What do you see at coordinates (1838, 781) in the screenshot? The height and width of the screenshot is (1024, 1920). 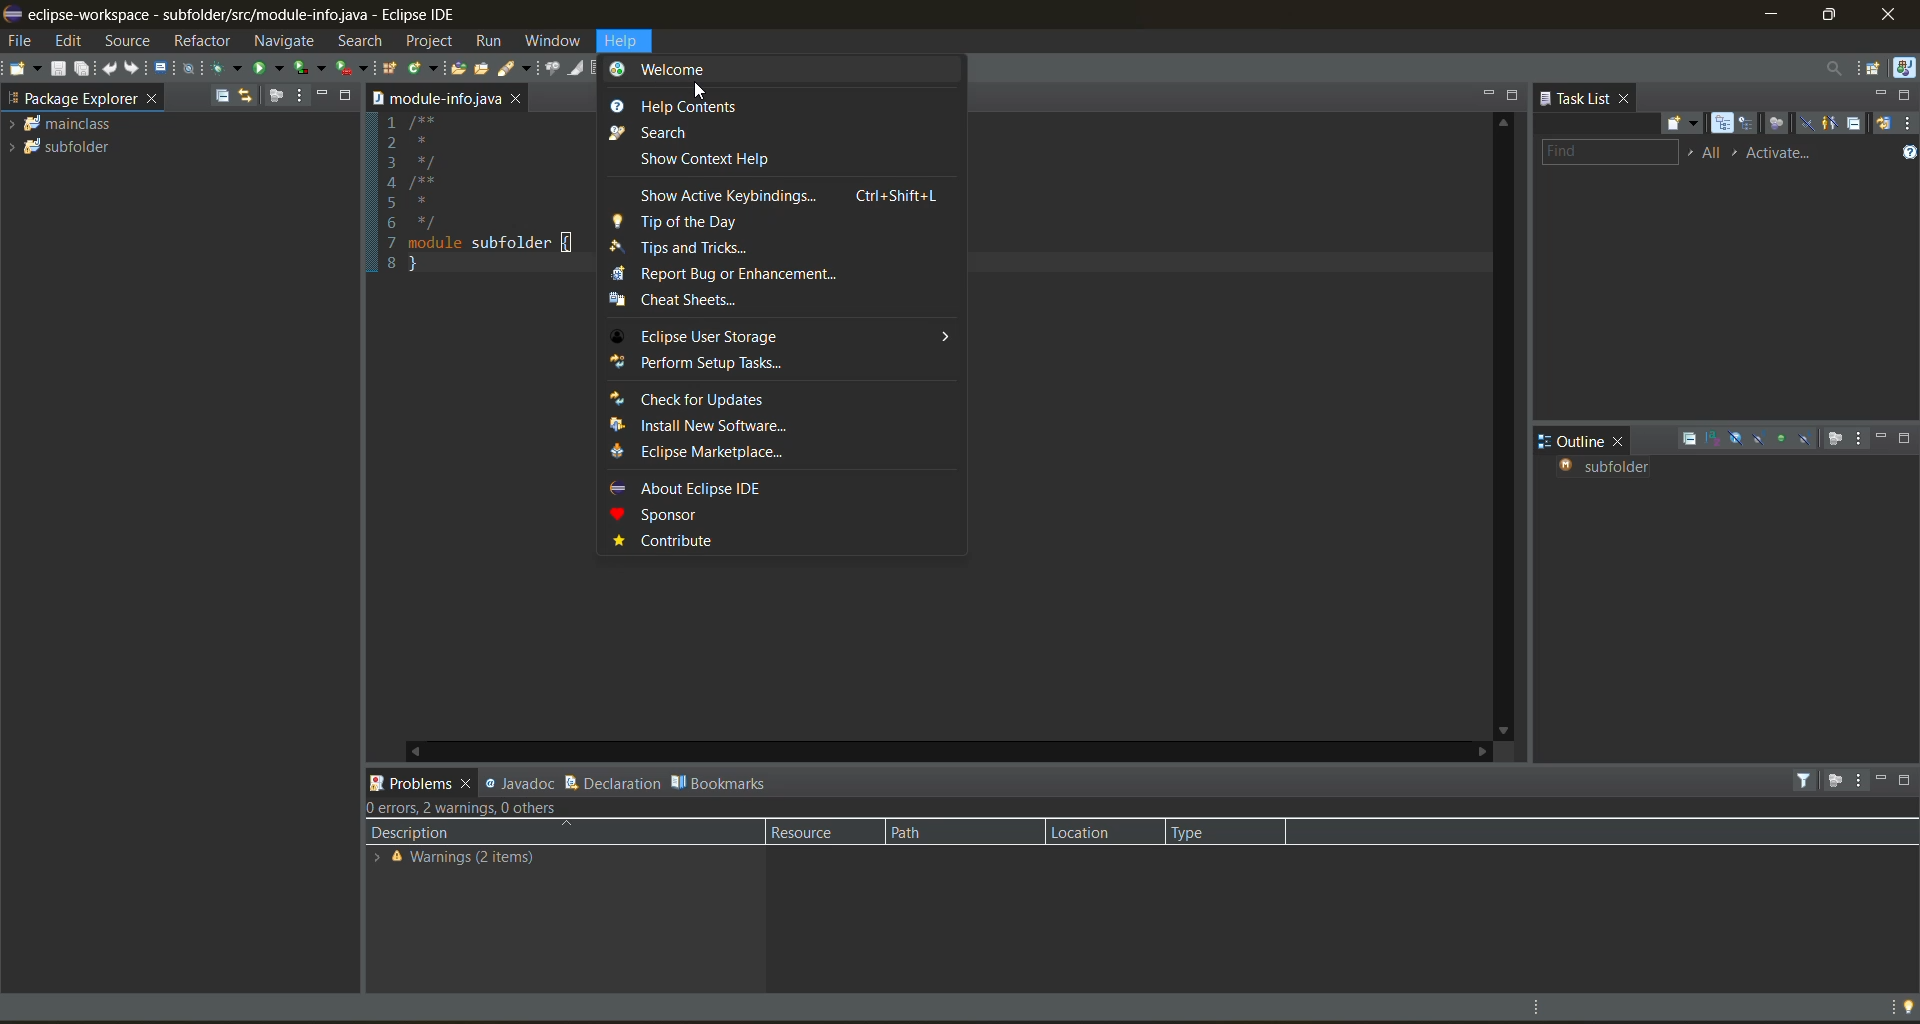 I see `focus on active task` at bounding box center [1838, 781].